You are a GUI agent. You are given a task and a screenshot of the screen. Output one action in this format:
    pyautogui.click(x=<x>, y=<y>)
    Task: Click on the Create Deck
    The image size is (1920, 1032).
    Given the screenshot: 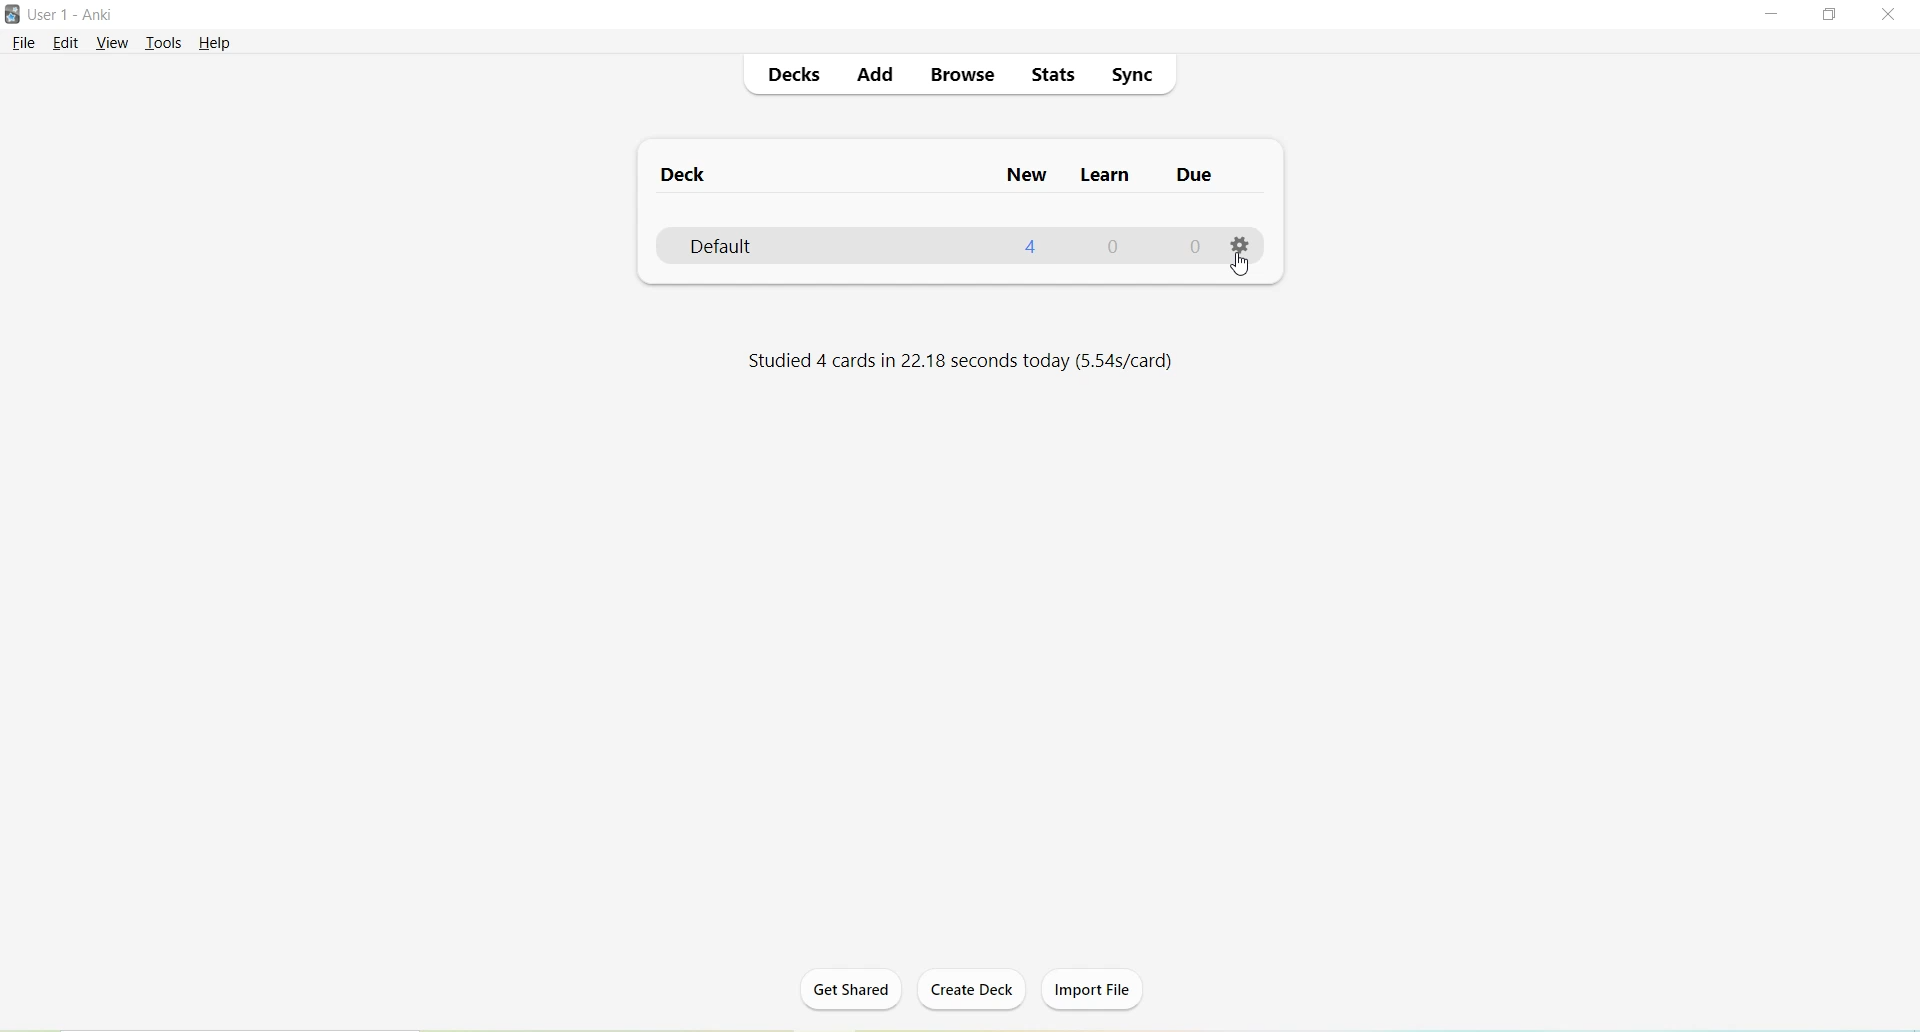 What is the action you would take?
    pyautogui.click(x=970, y=989)
    